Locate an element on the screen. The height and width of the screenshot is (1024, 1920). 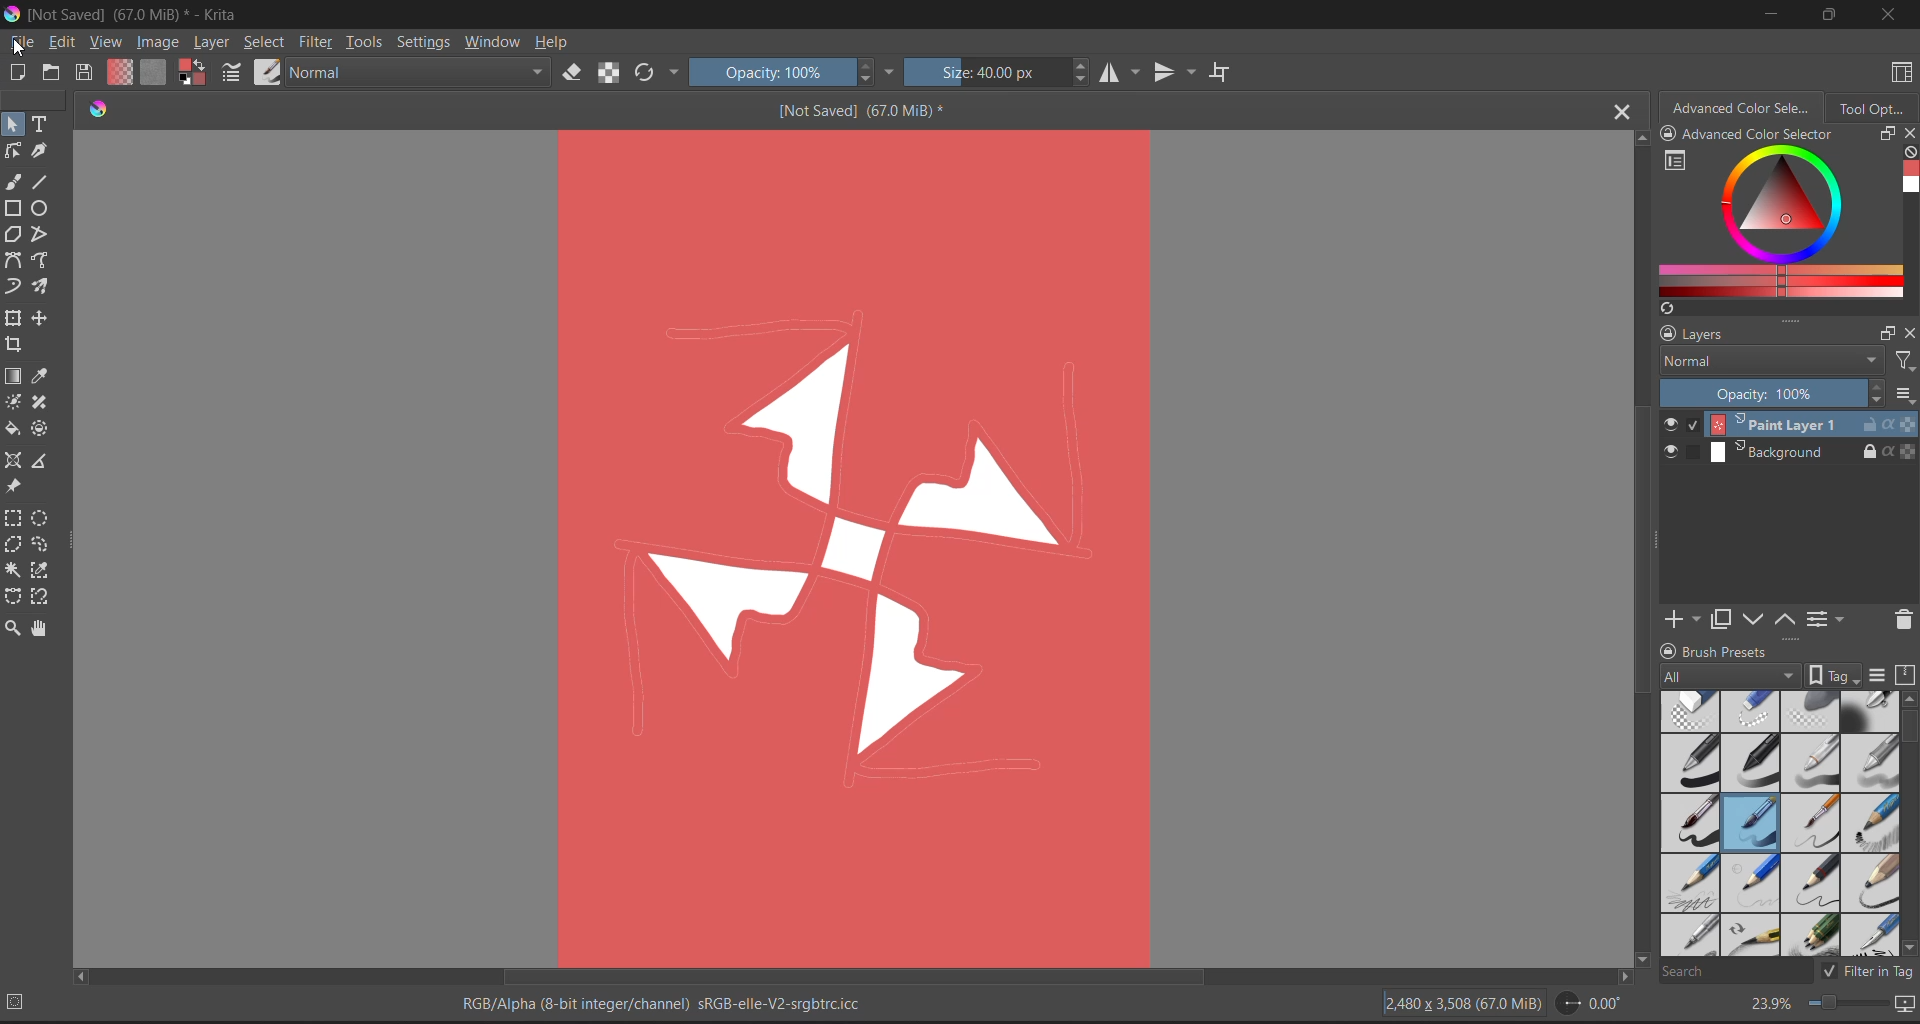
tools is located at coordinates (45, 260).